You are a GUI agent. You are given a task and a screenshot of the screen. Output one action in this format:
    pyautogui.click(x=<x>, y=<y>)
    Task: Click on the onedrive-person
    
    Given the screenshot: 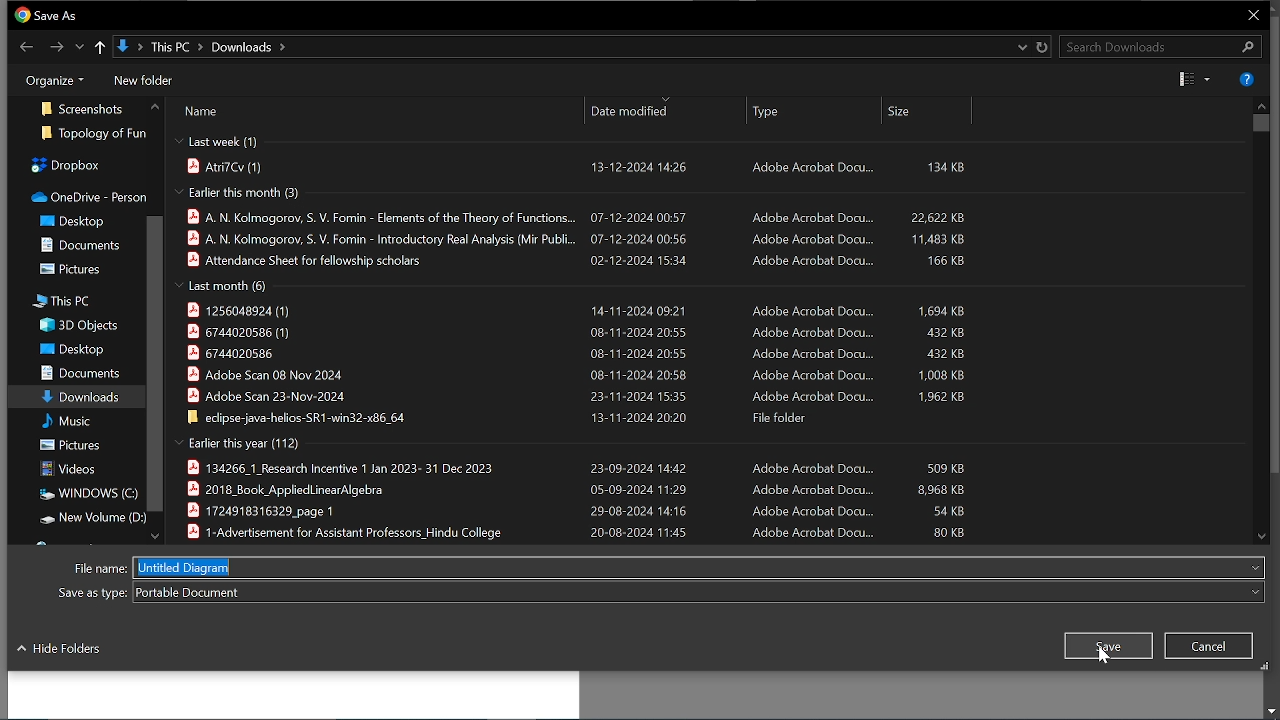 What is the action you would take?
    pyautogui.click(x=90, y=198)
    